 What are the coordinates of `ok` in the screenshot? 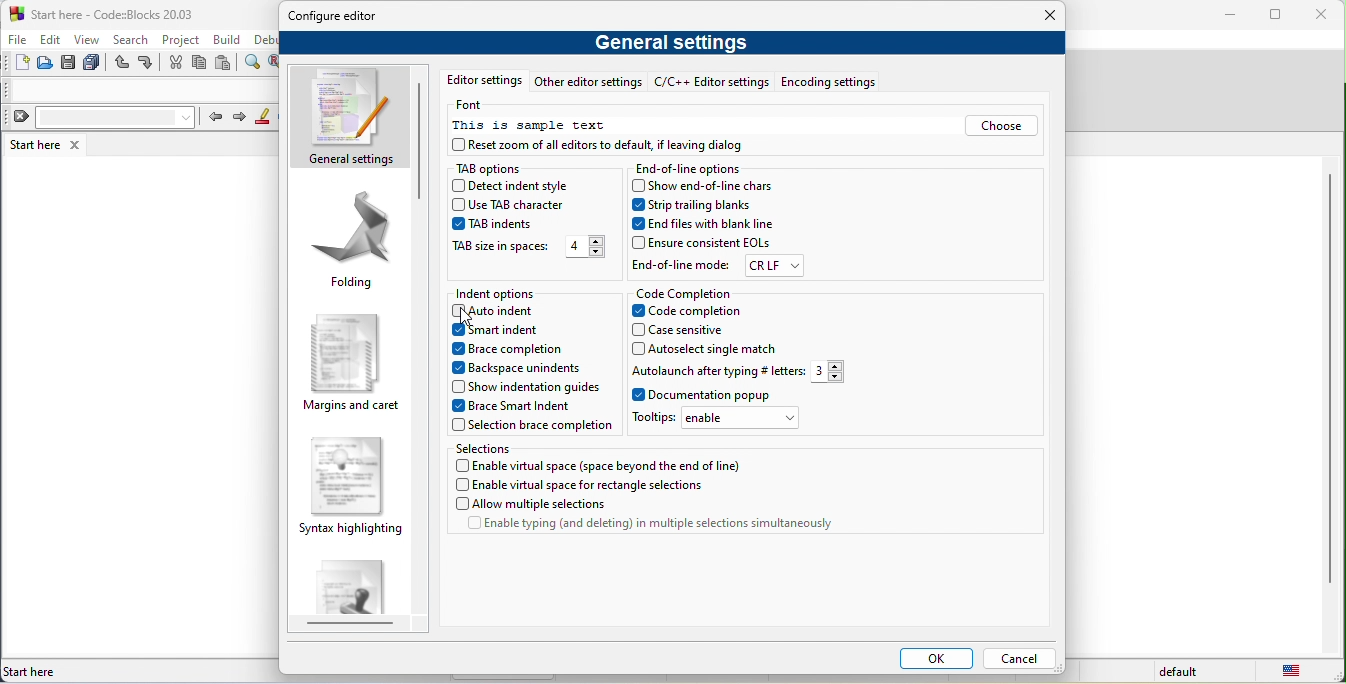 It's located at (928, 658).